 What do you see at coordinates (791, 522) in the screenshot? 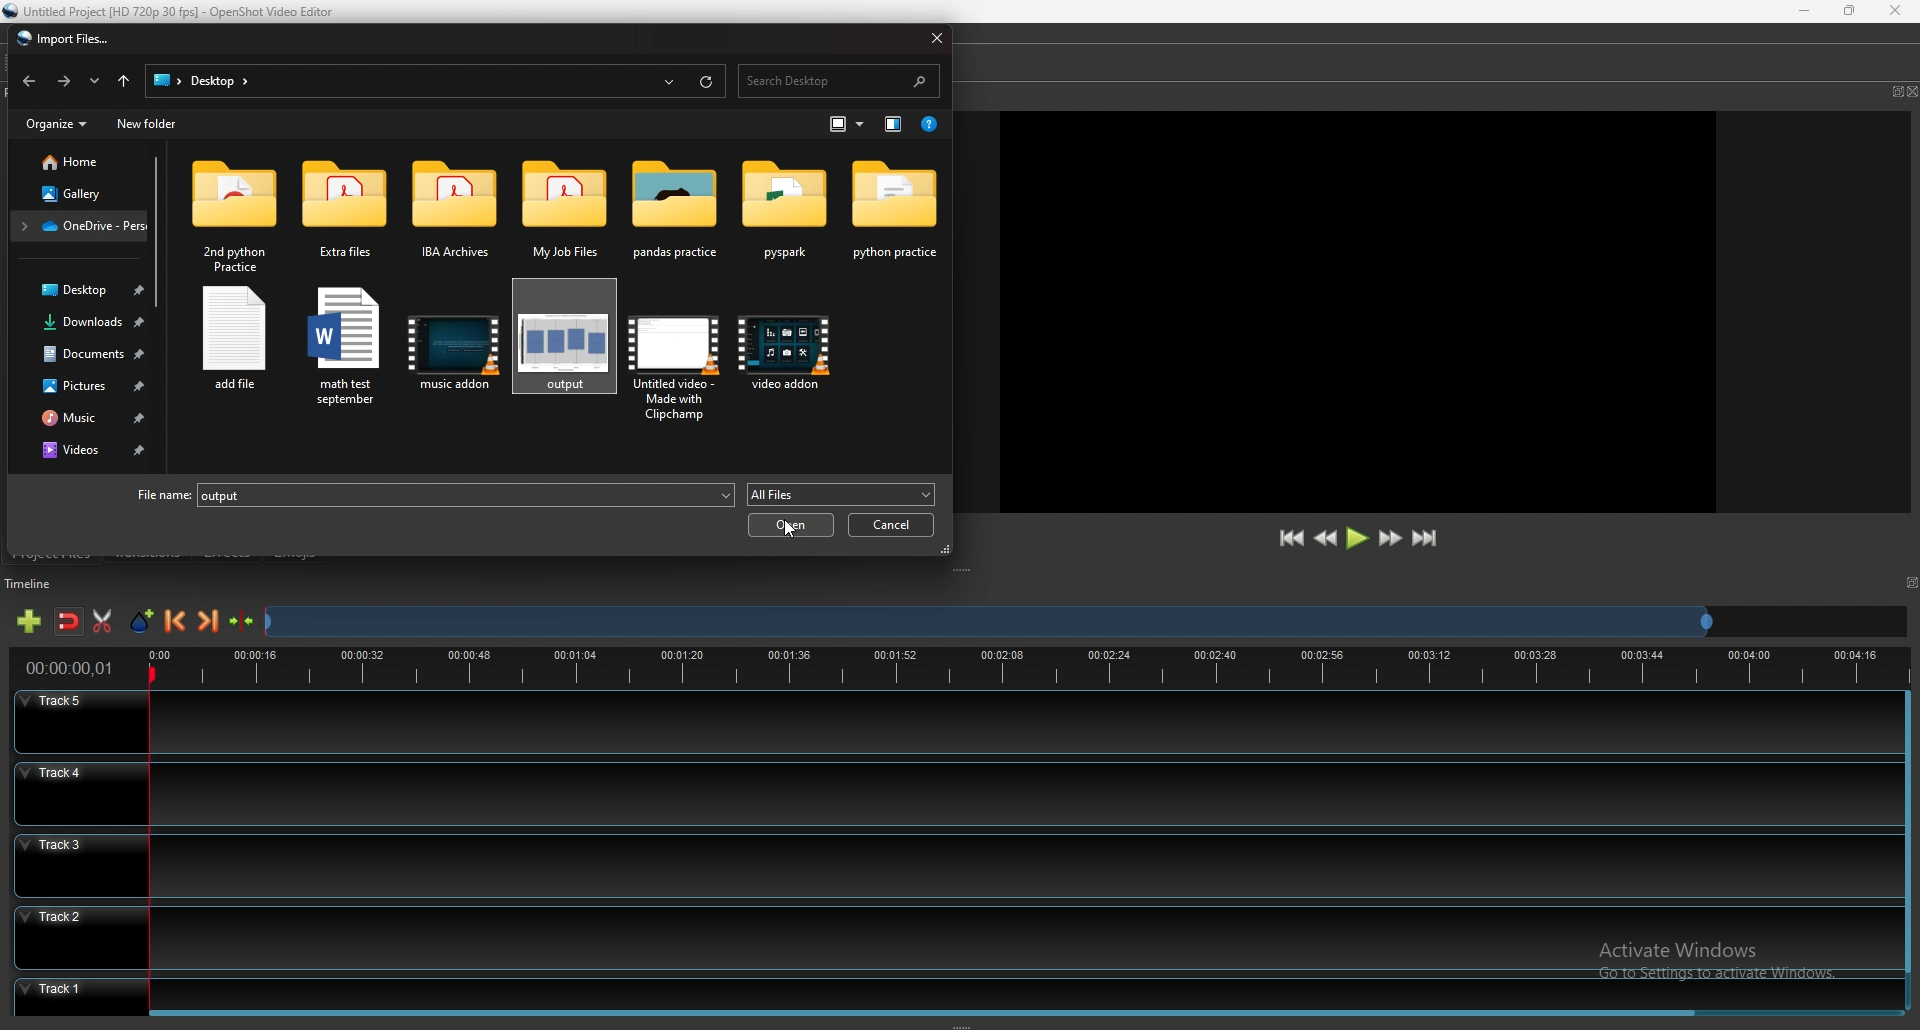
I see `open` at bounding box center [791, 522].